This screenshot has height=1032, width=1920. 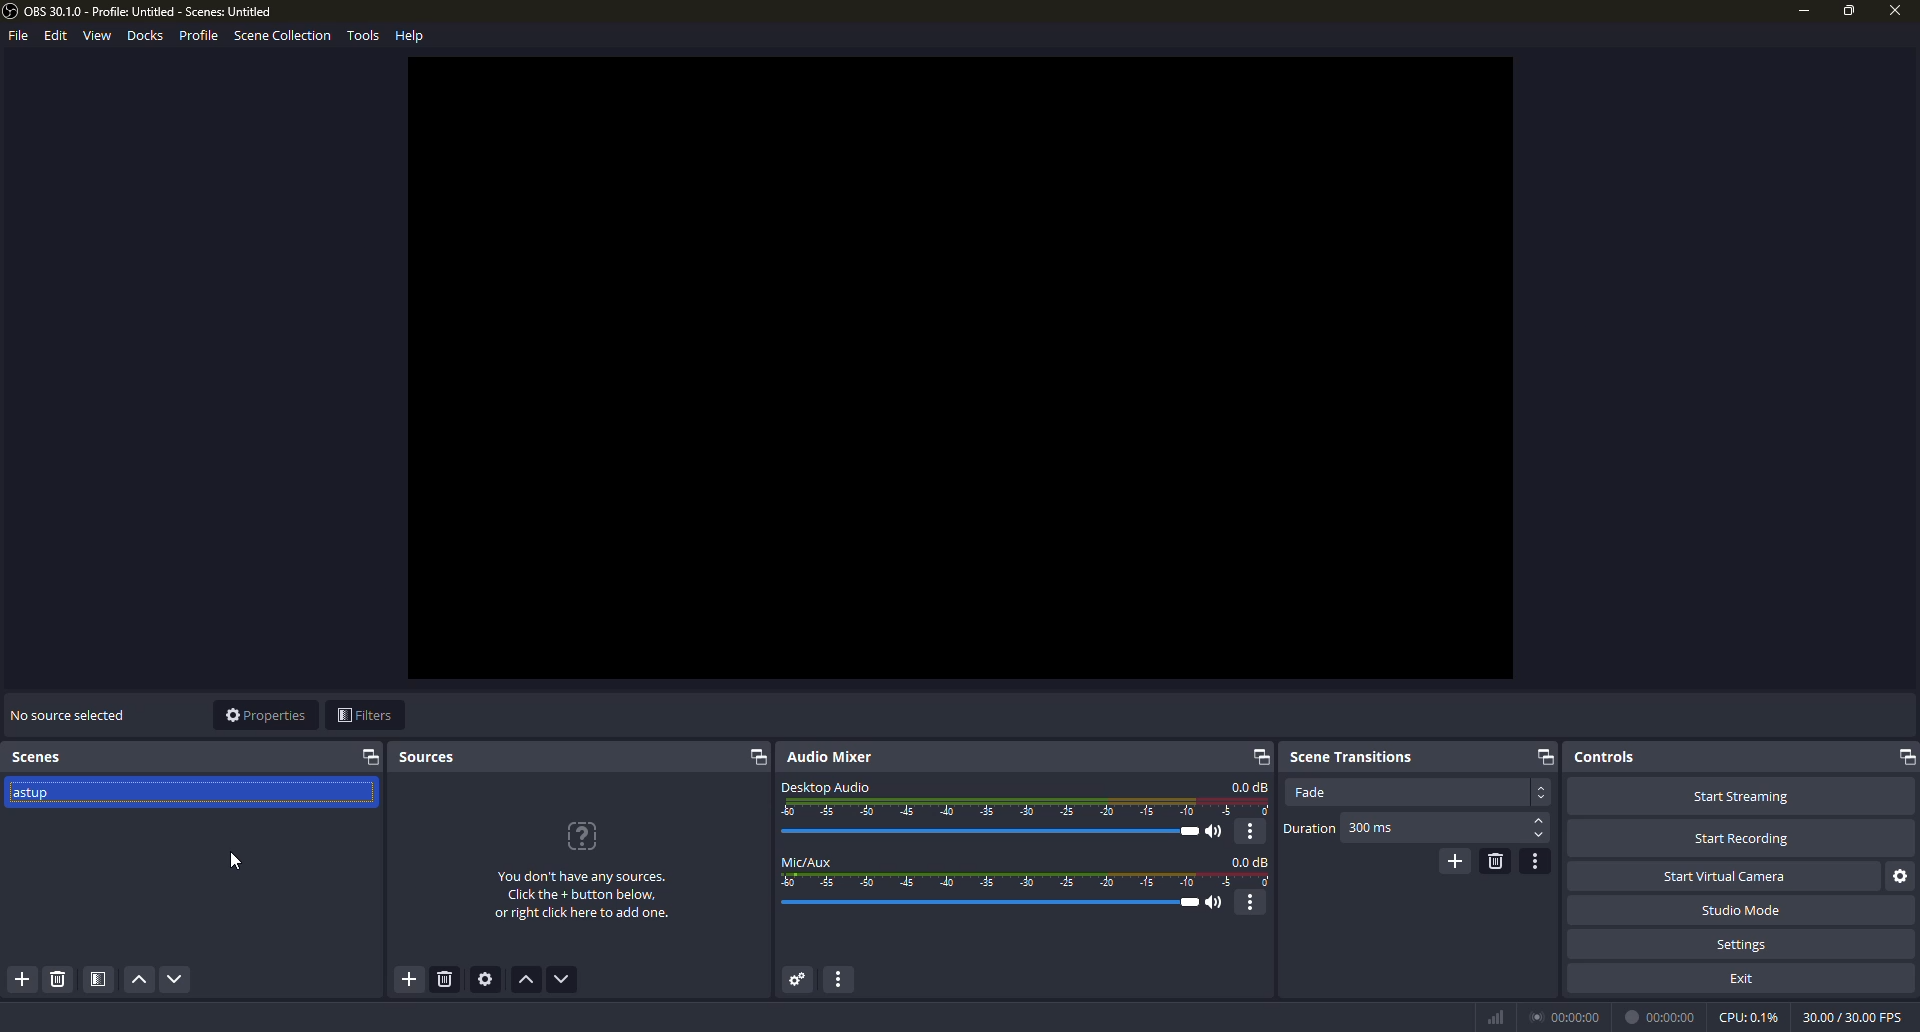 What do you see at coordinates (1539, 837) in the screenshot?
I see `select down` at bounding box center [1539, 837].